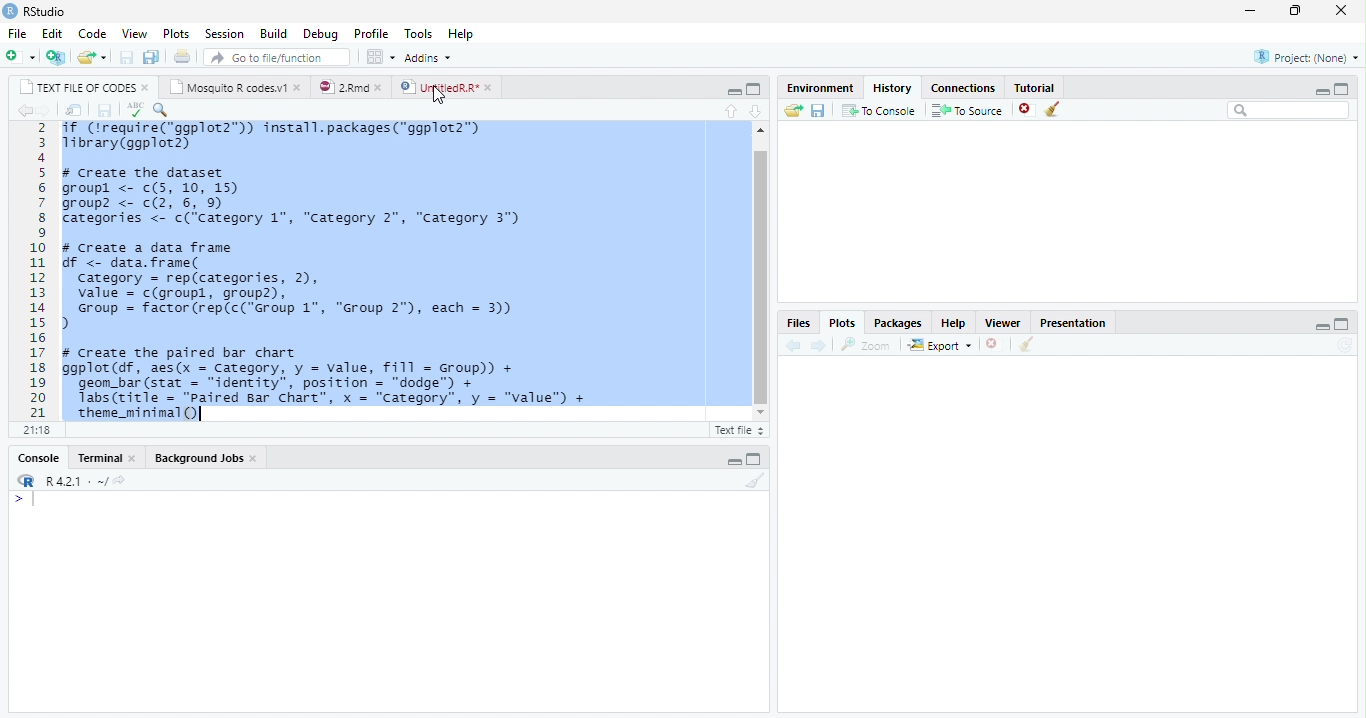  Describe the element at coordinates (761, 277) in the screenshot. I see `scroll bar` at that location.